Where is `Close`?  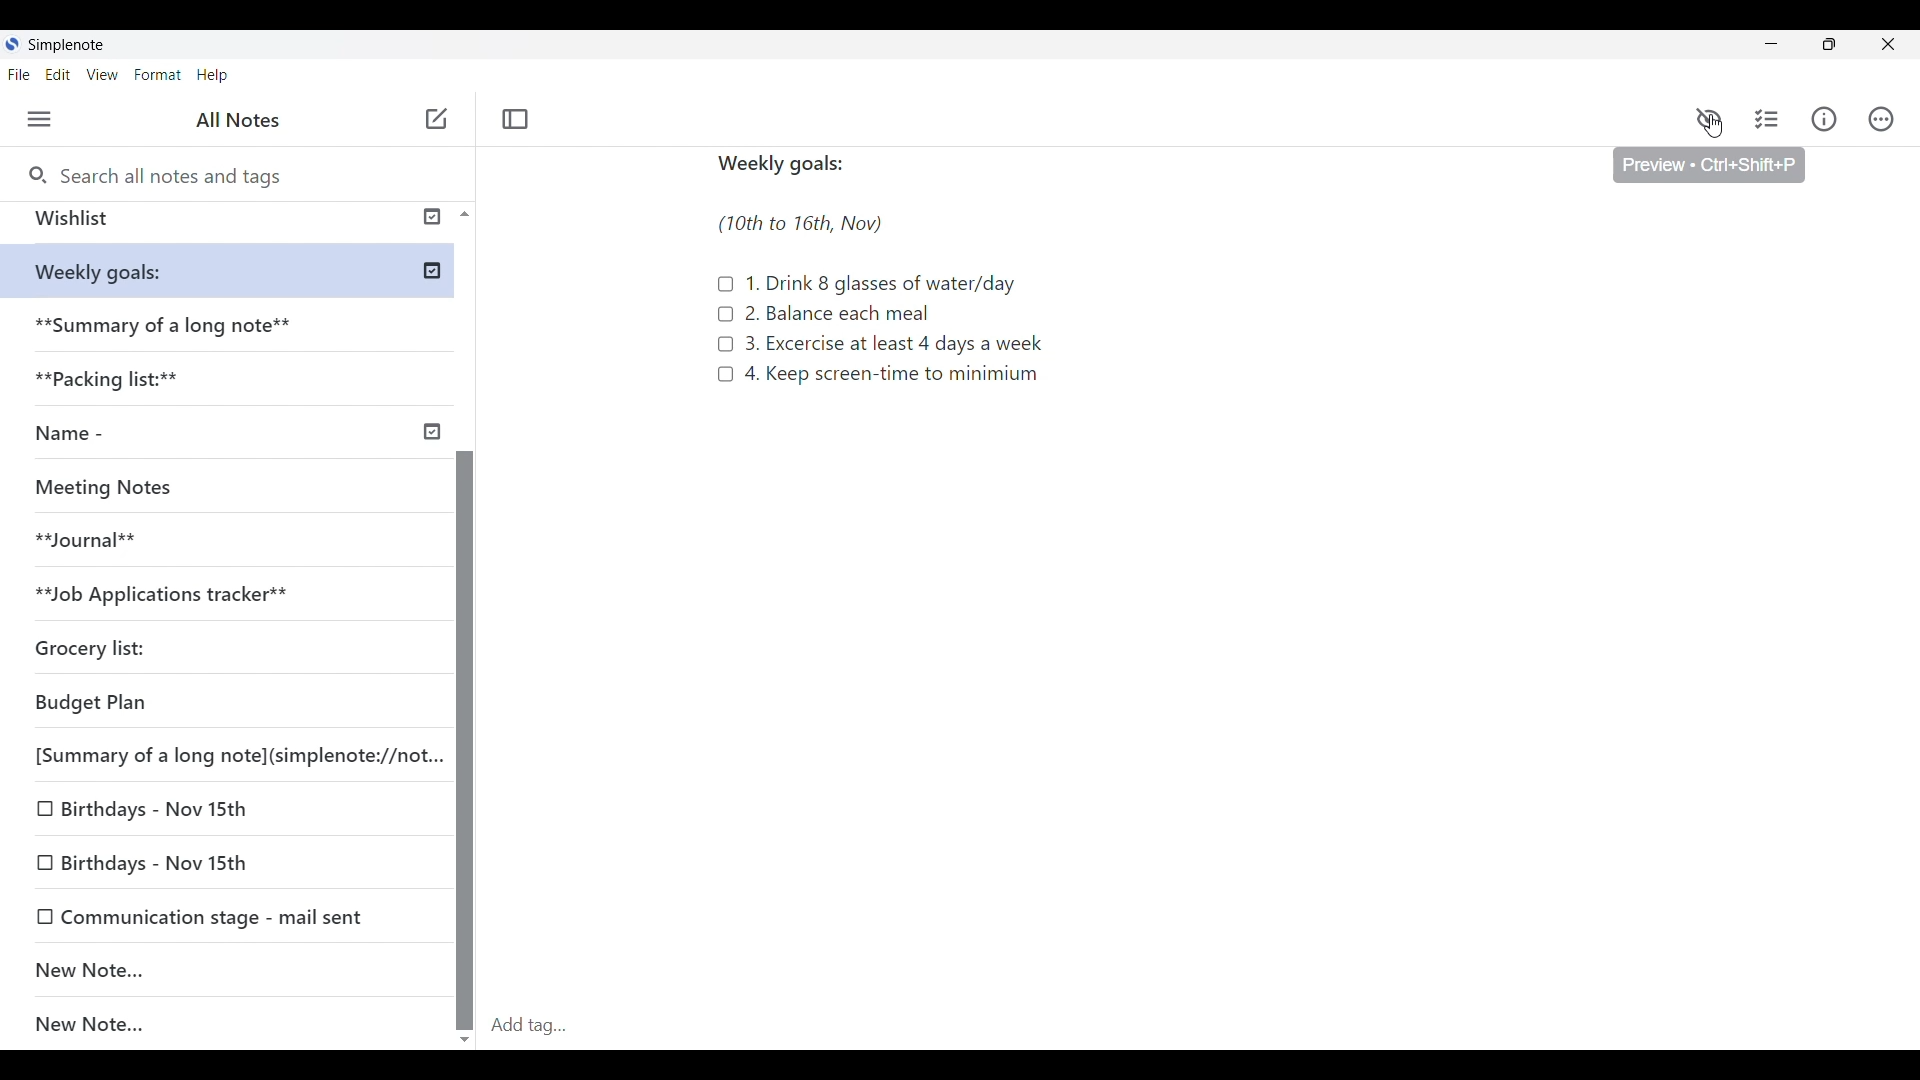
Close is located at coordinates (1896, 43).